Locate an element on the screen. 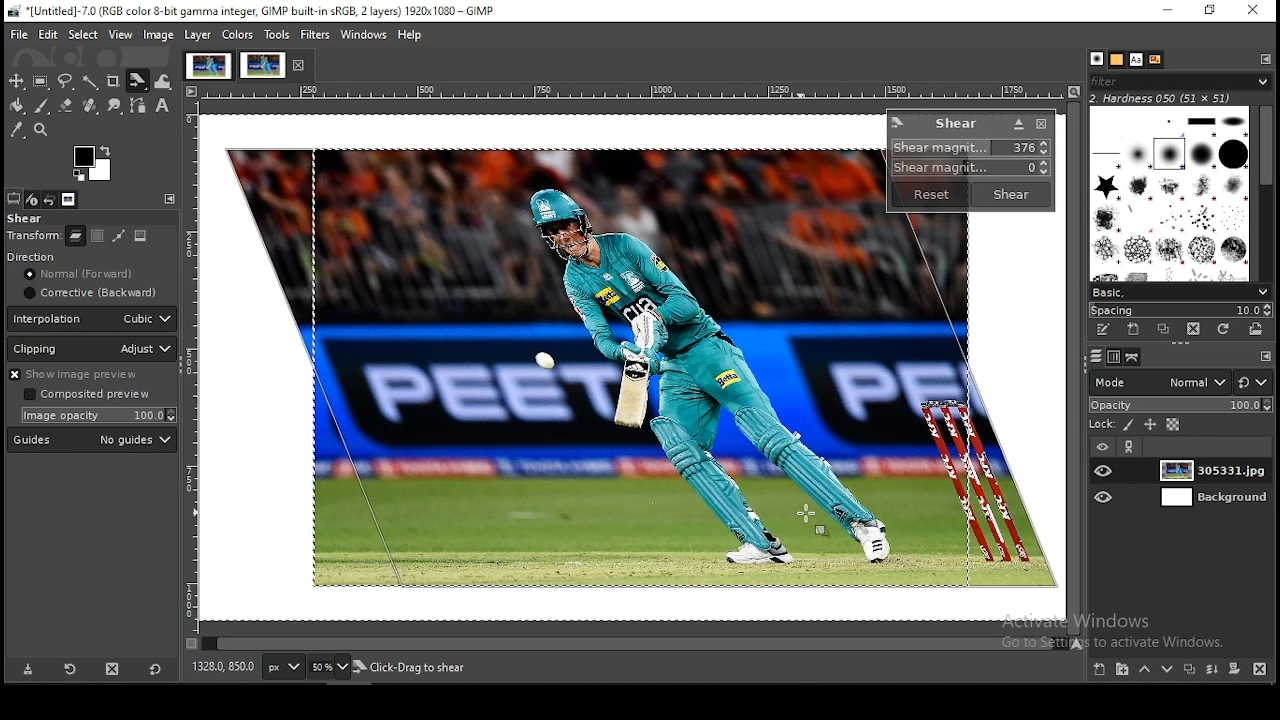 The image size is (1280, 720). basic is located at coordinates (1180, 293).